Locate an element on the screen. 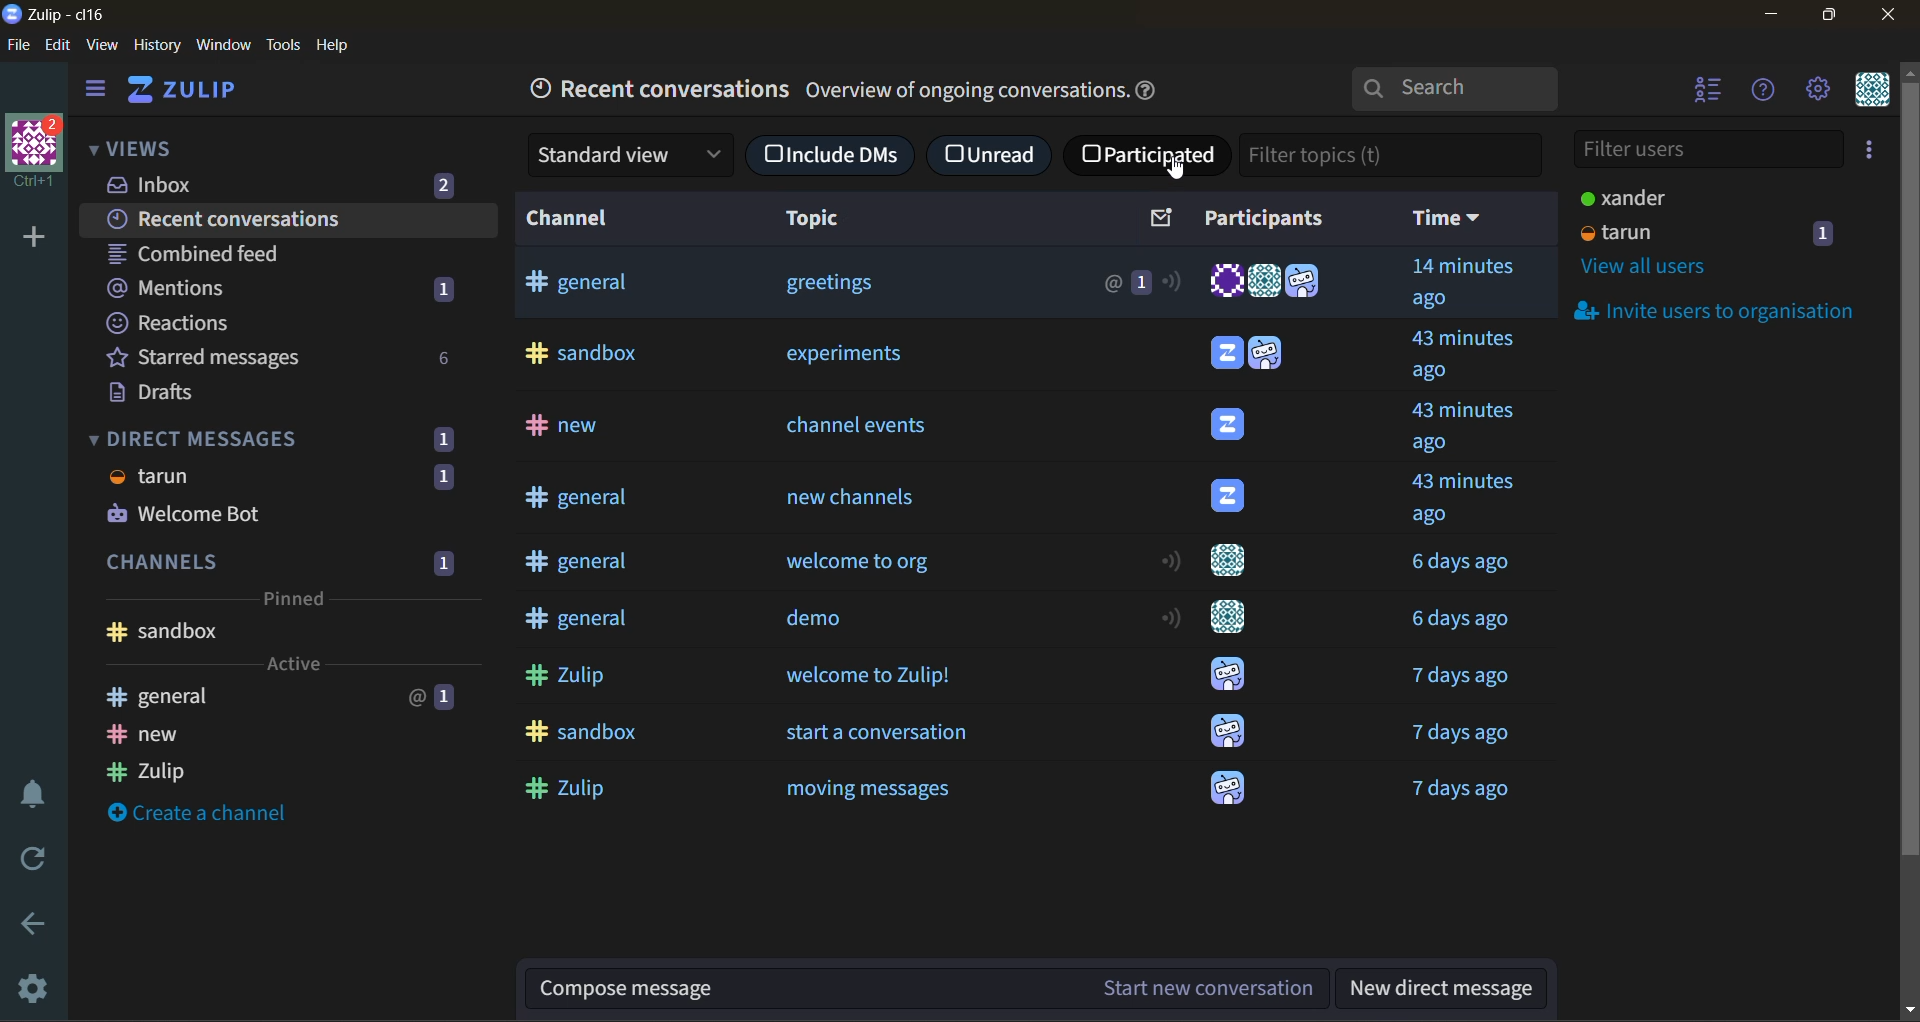 This screenshot has height=1022, width=1920. create a channel is located at coordinates (201, 811).